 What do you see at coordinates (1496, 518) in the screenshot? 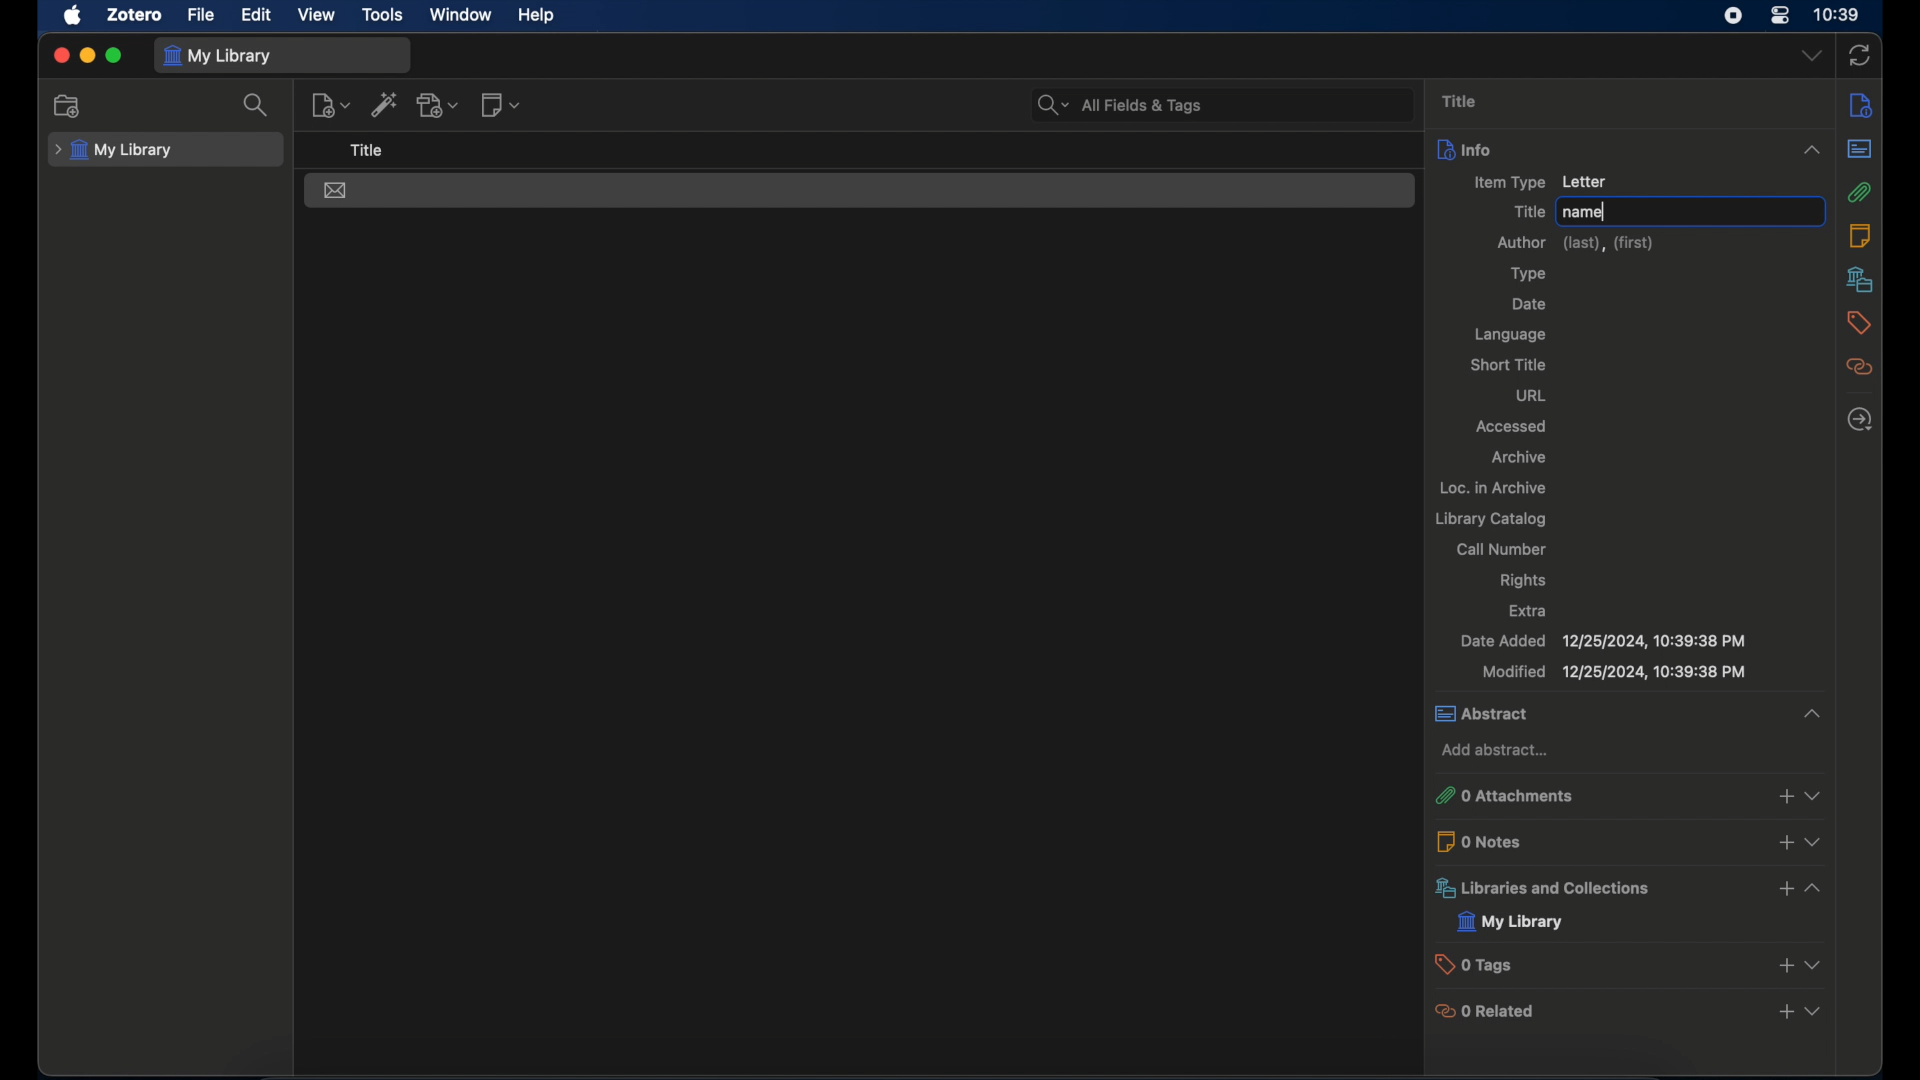
I see `library catalog` at bounding box center [1496, 518].